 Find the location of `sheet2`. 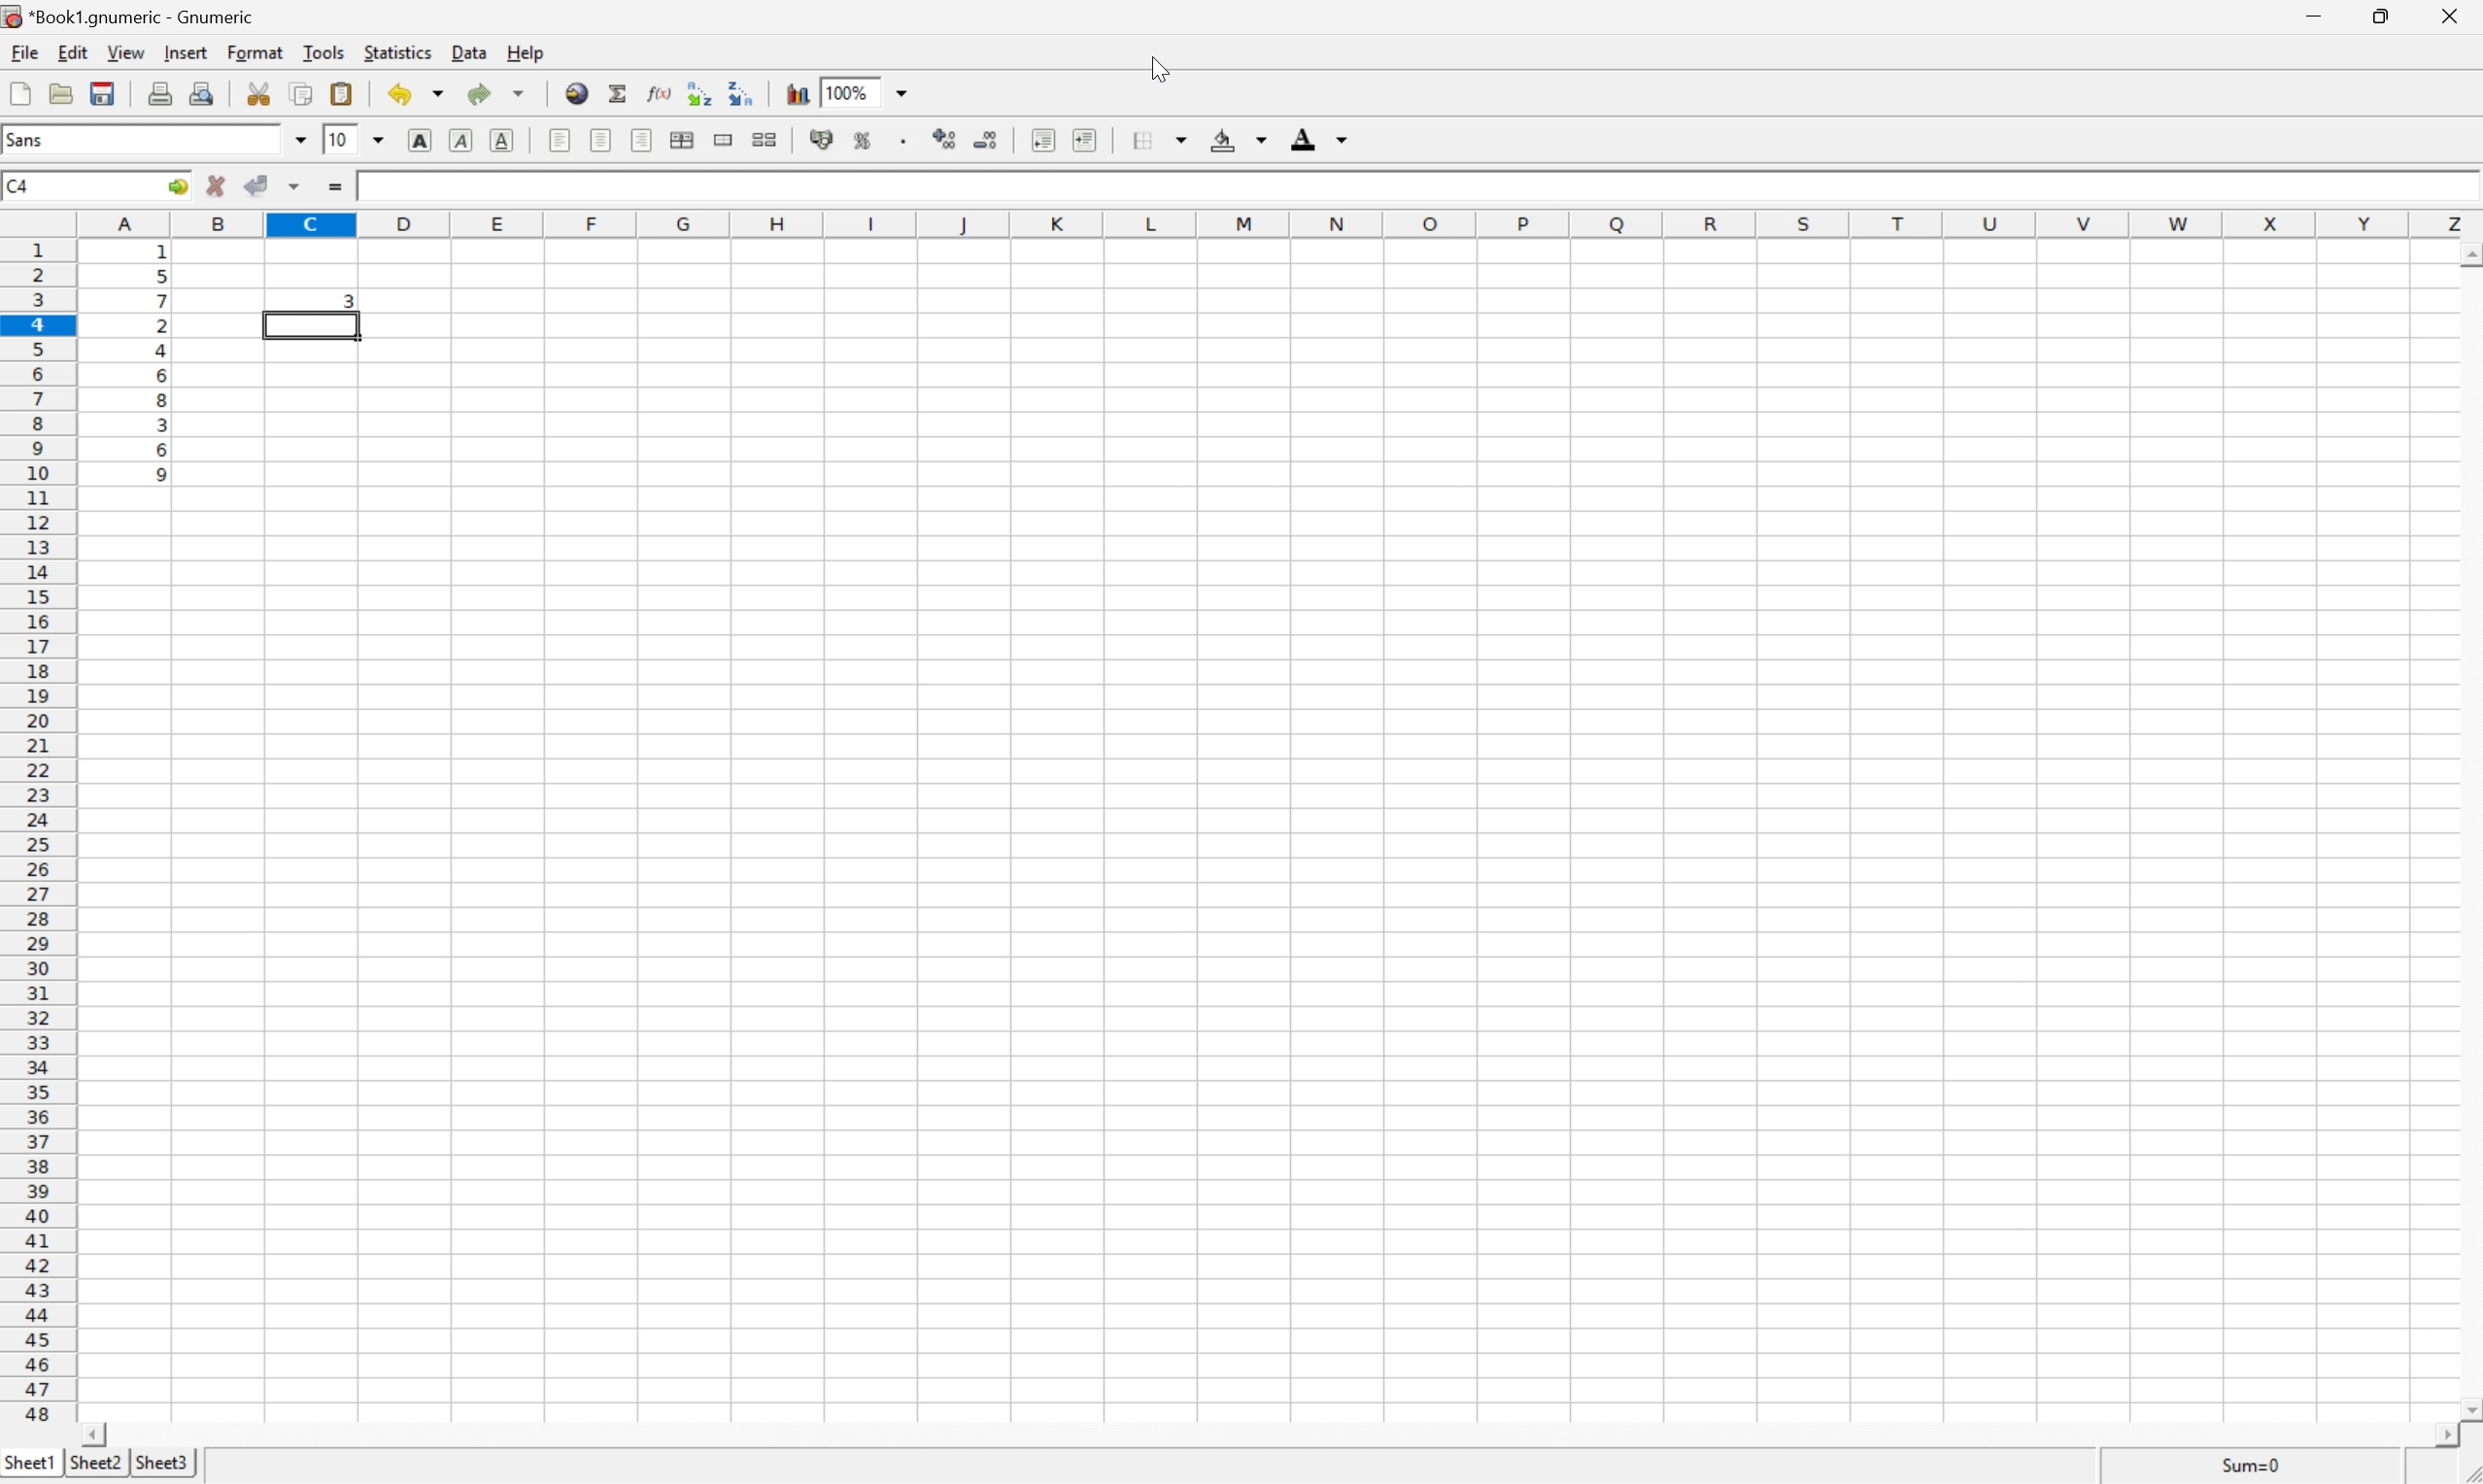

sheet2 is located at coordinates (93, 1463).